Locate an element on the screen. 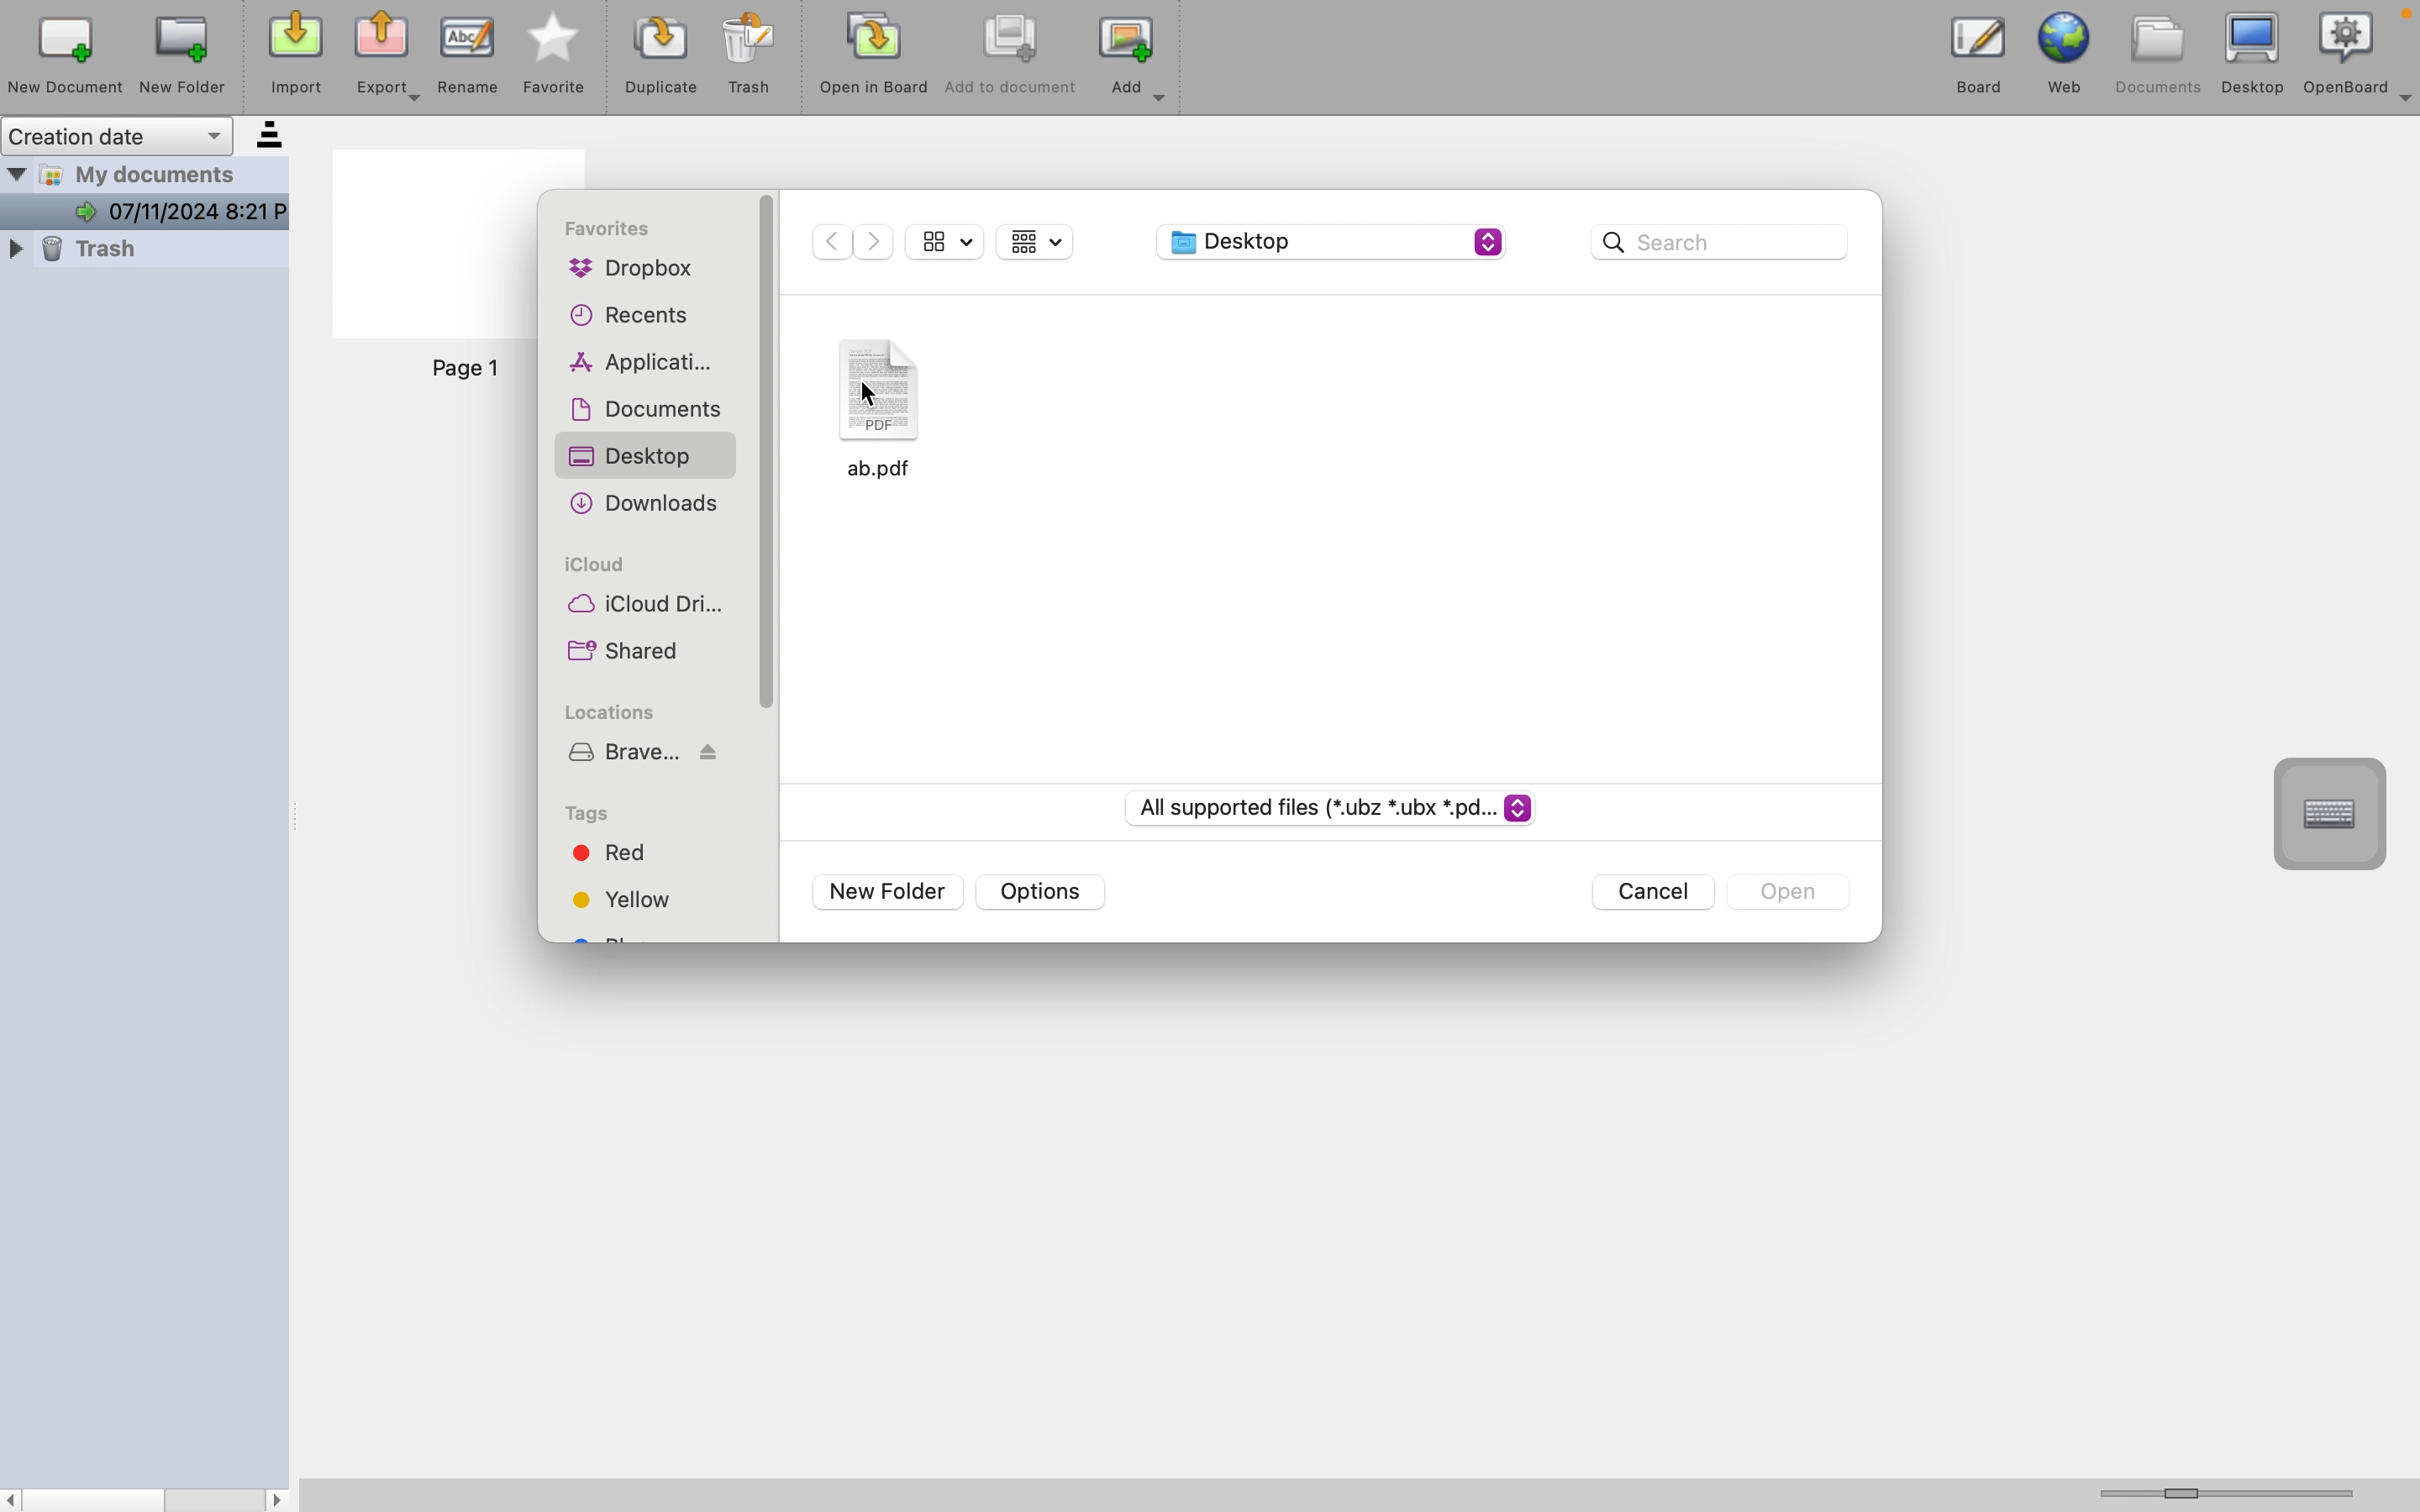 This screenshot has width=2420, height=1512. dropbox is located at coordinates (630, 270).